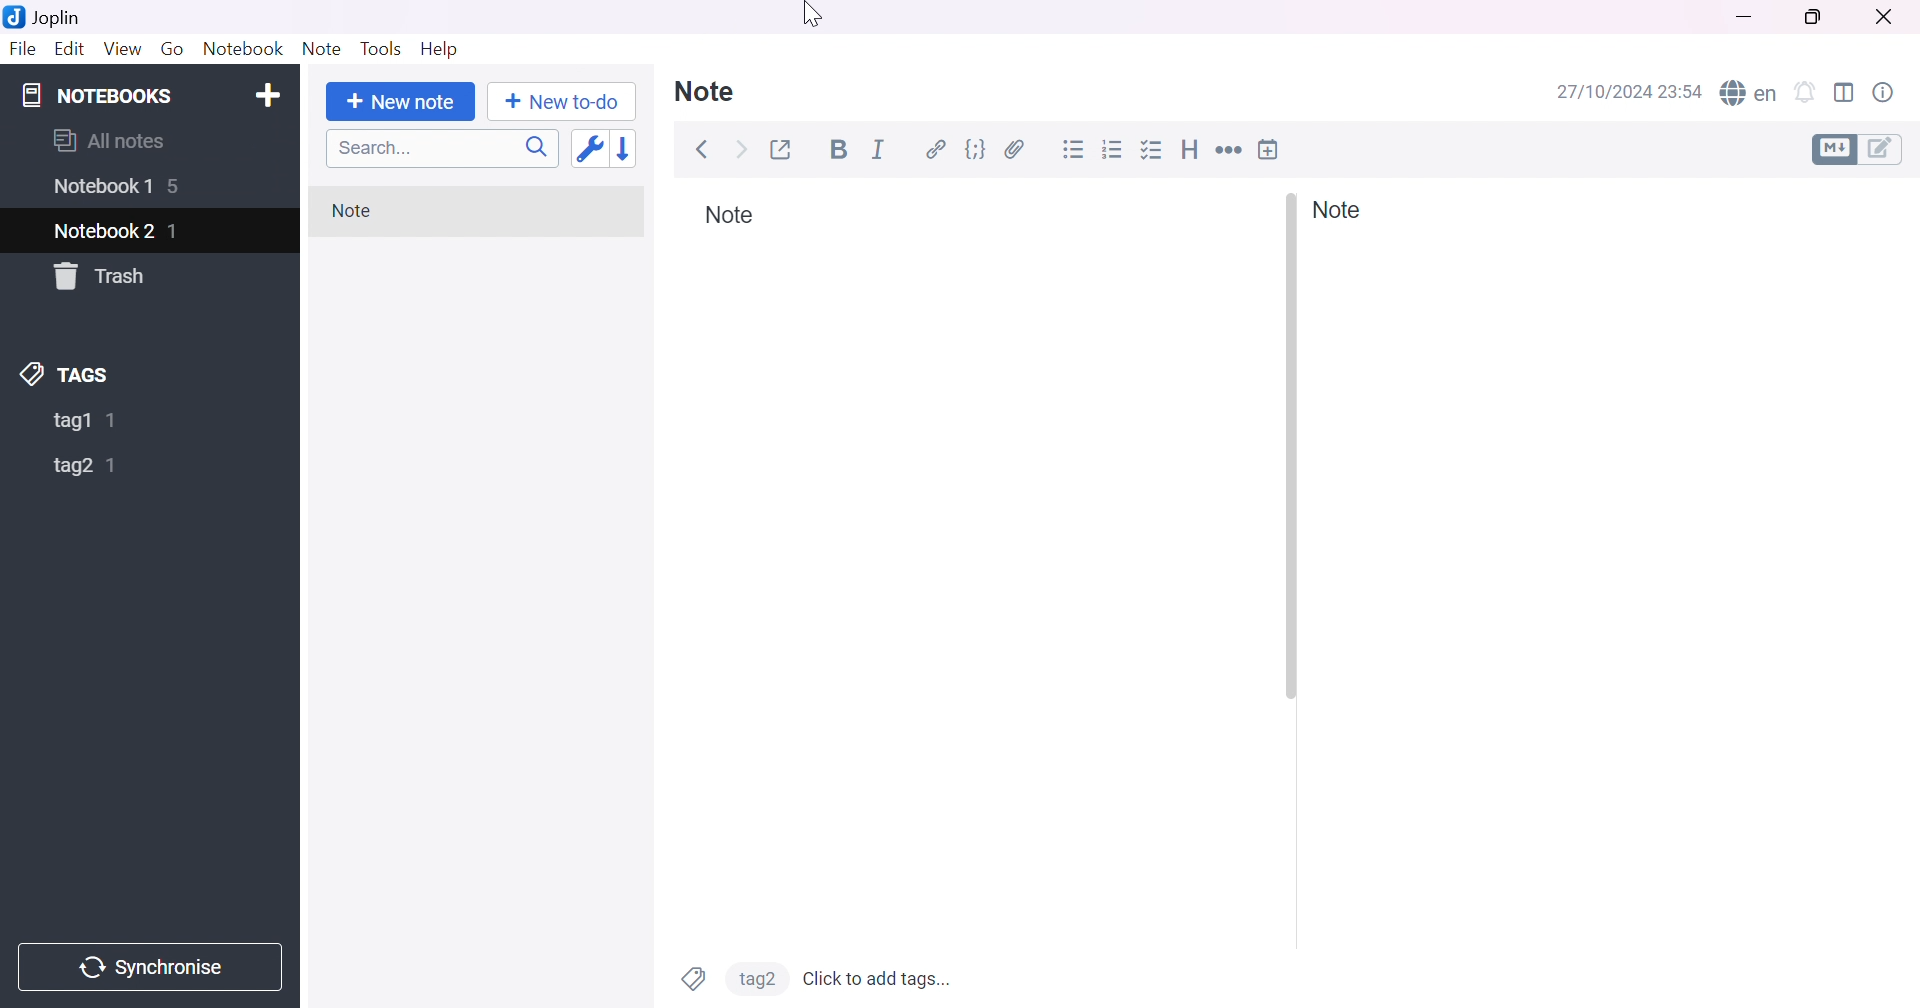 The height and width of the screenshot is (1008, 1920). What do you see at coordinates (379, 48) in the screenshot?
I see `Tools` at bounding box center [379, 48].